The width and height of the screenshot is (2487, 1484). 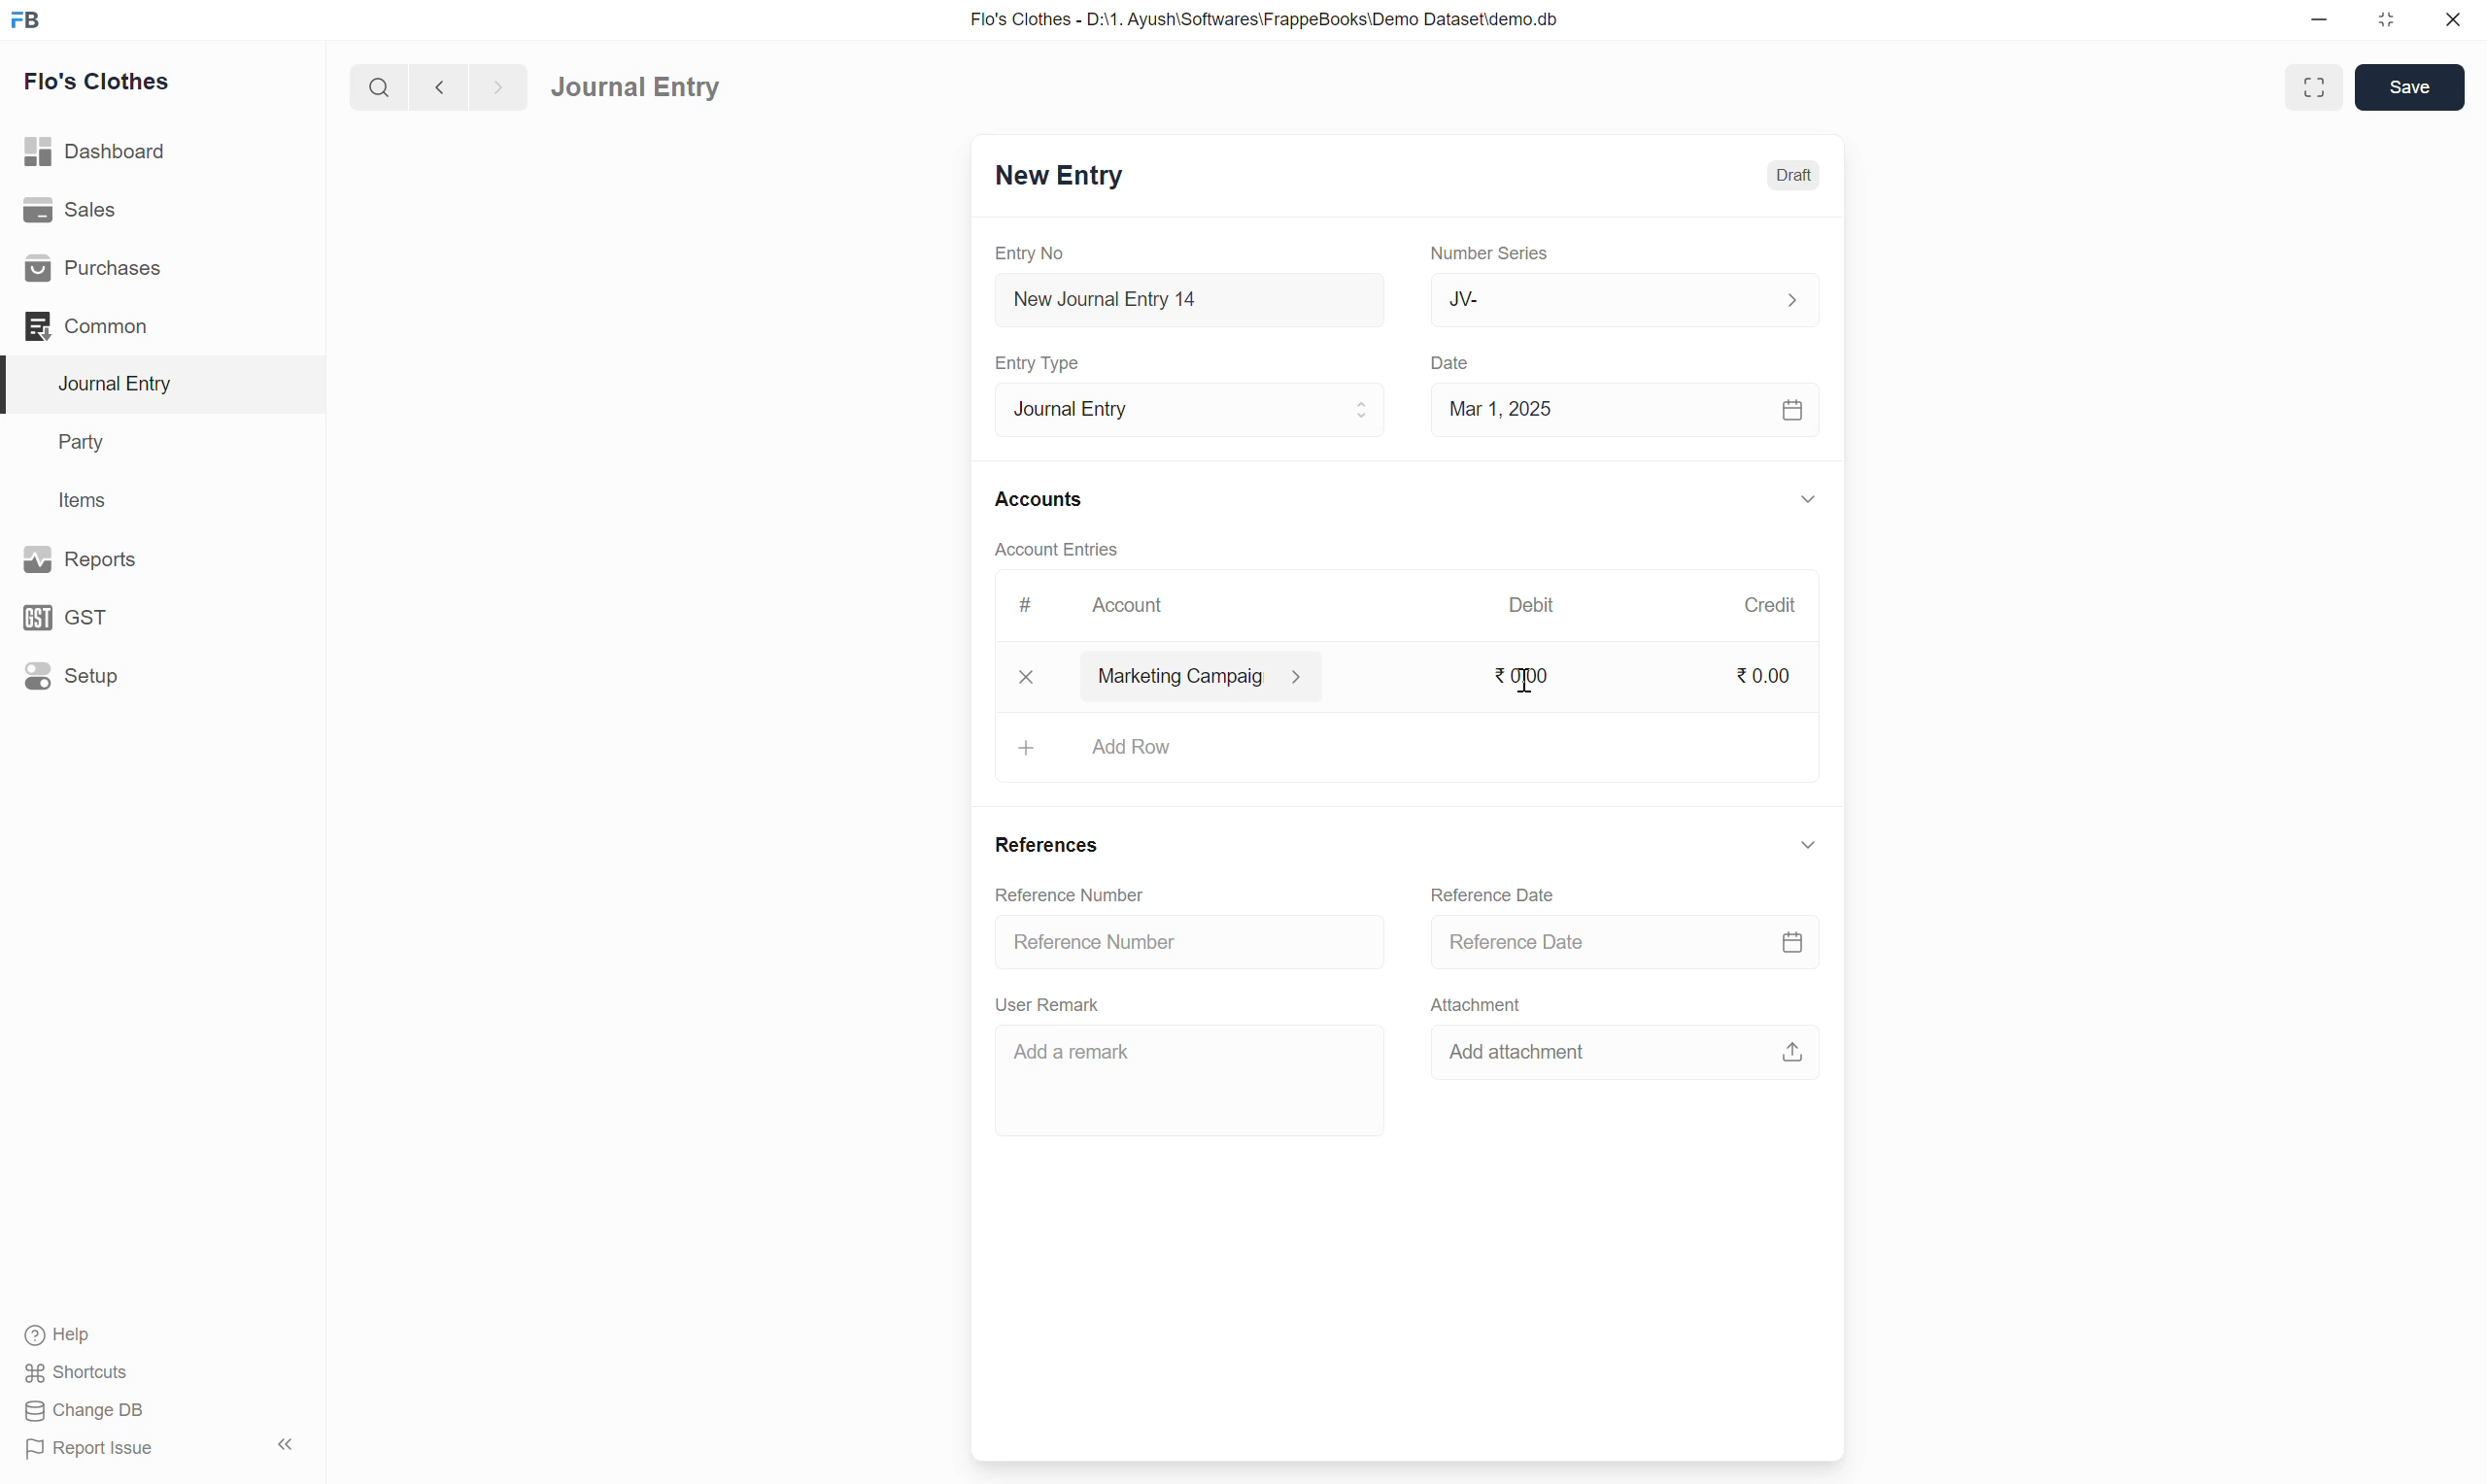 What do you see at coordinates (1141, 300) in the screenshot?
I see `New Journal Entry 14` at bounding box center [1141, 300].